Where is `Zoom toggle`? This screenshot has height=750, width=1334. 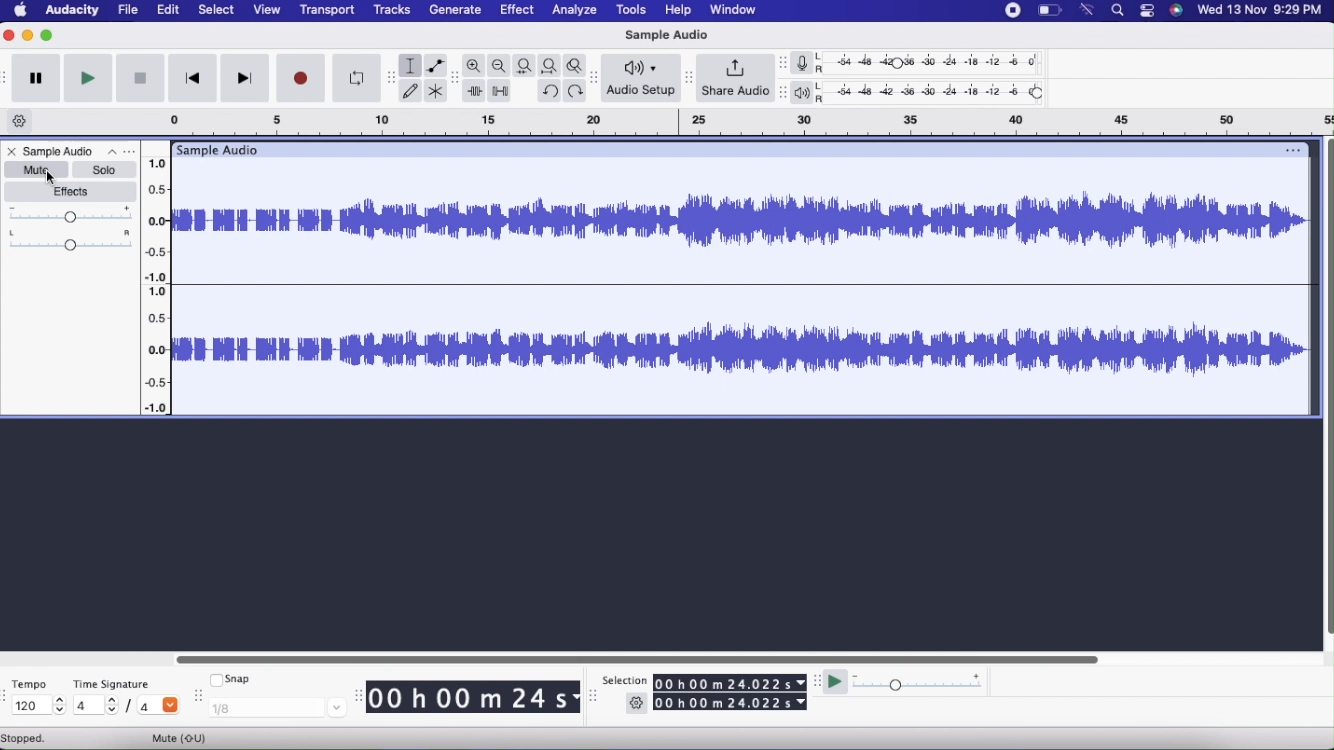
Zoom toggle is located at coordinates (576, 64).